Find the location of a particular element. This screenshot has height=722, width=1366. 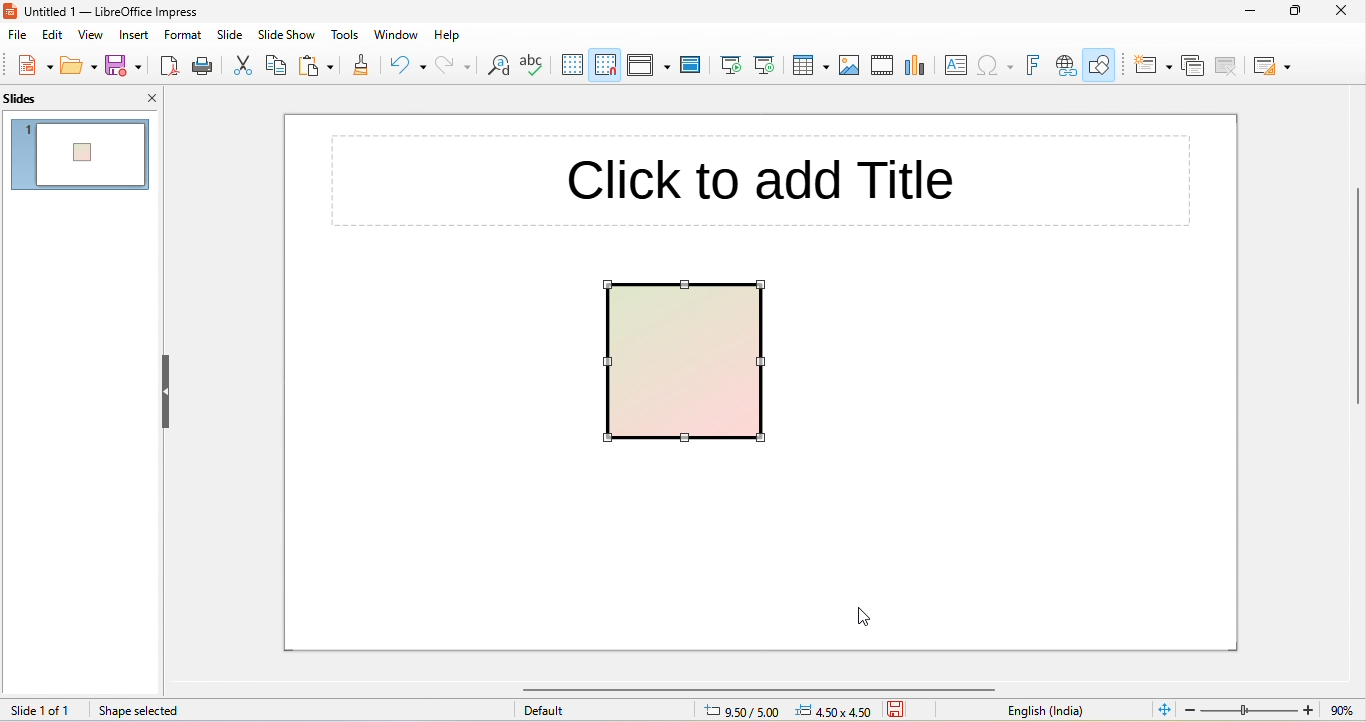

gradient style appeared is located at coordinates (83, 156).